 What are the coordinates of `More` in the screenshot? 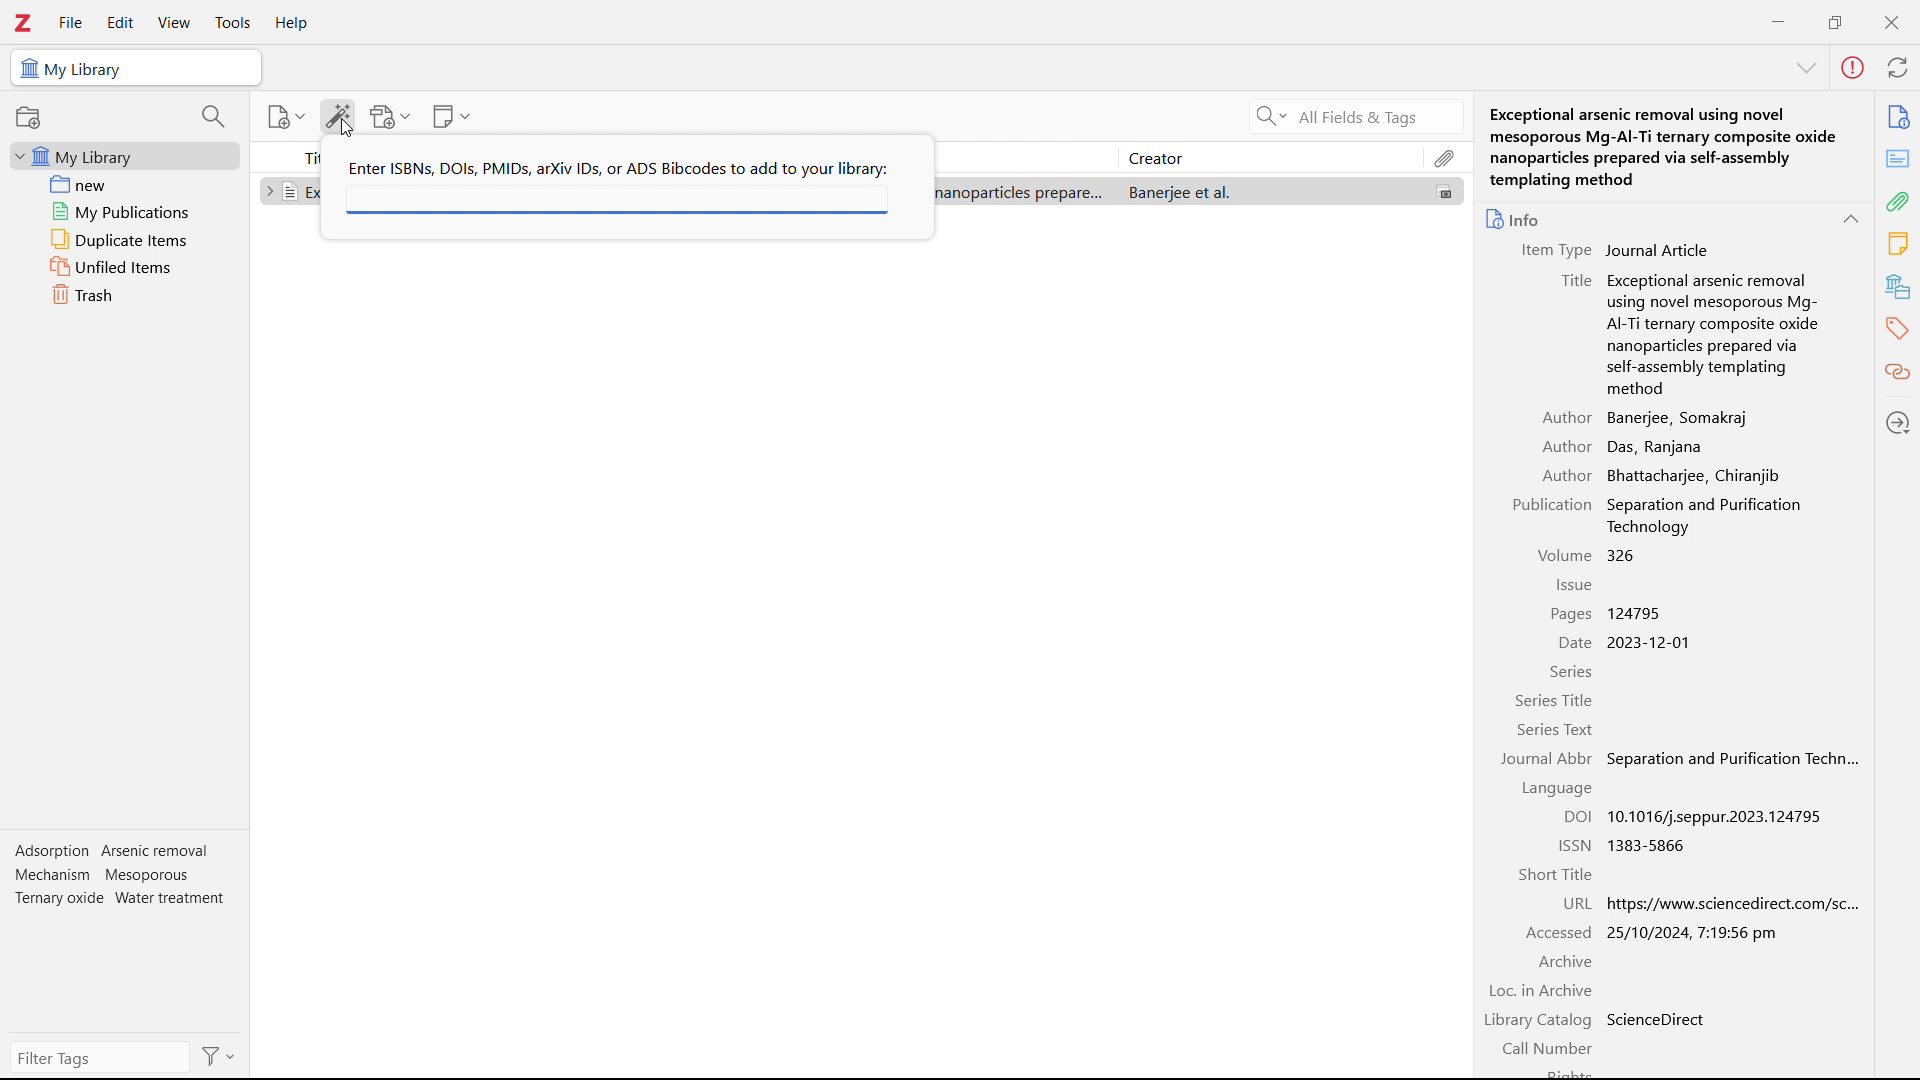 It's located at (1806, 69).